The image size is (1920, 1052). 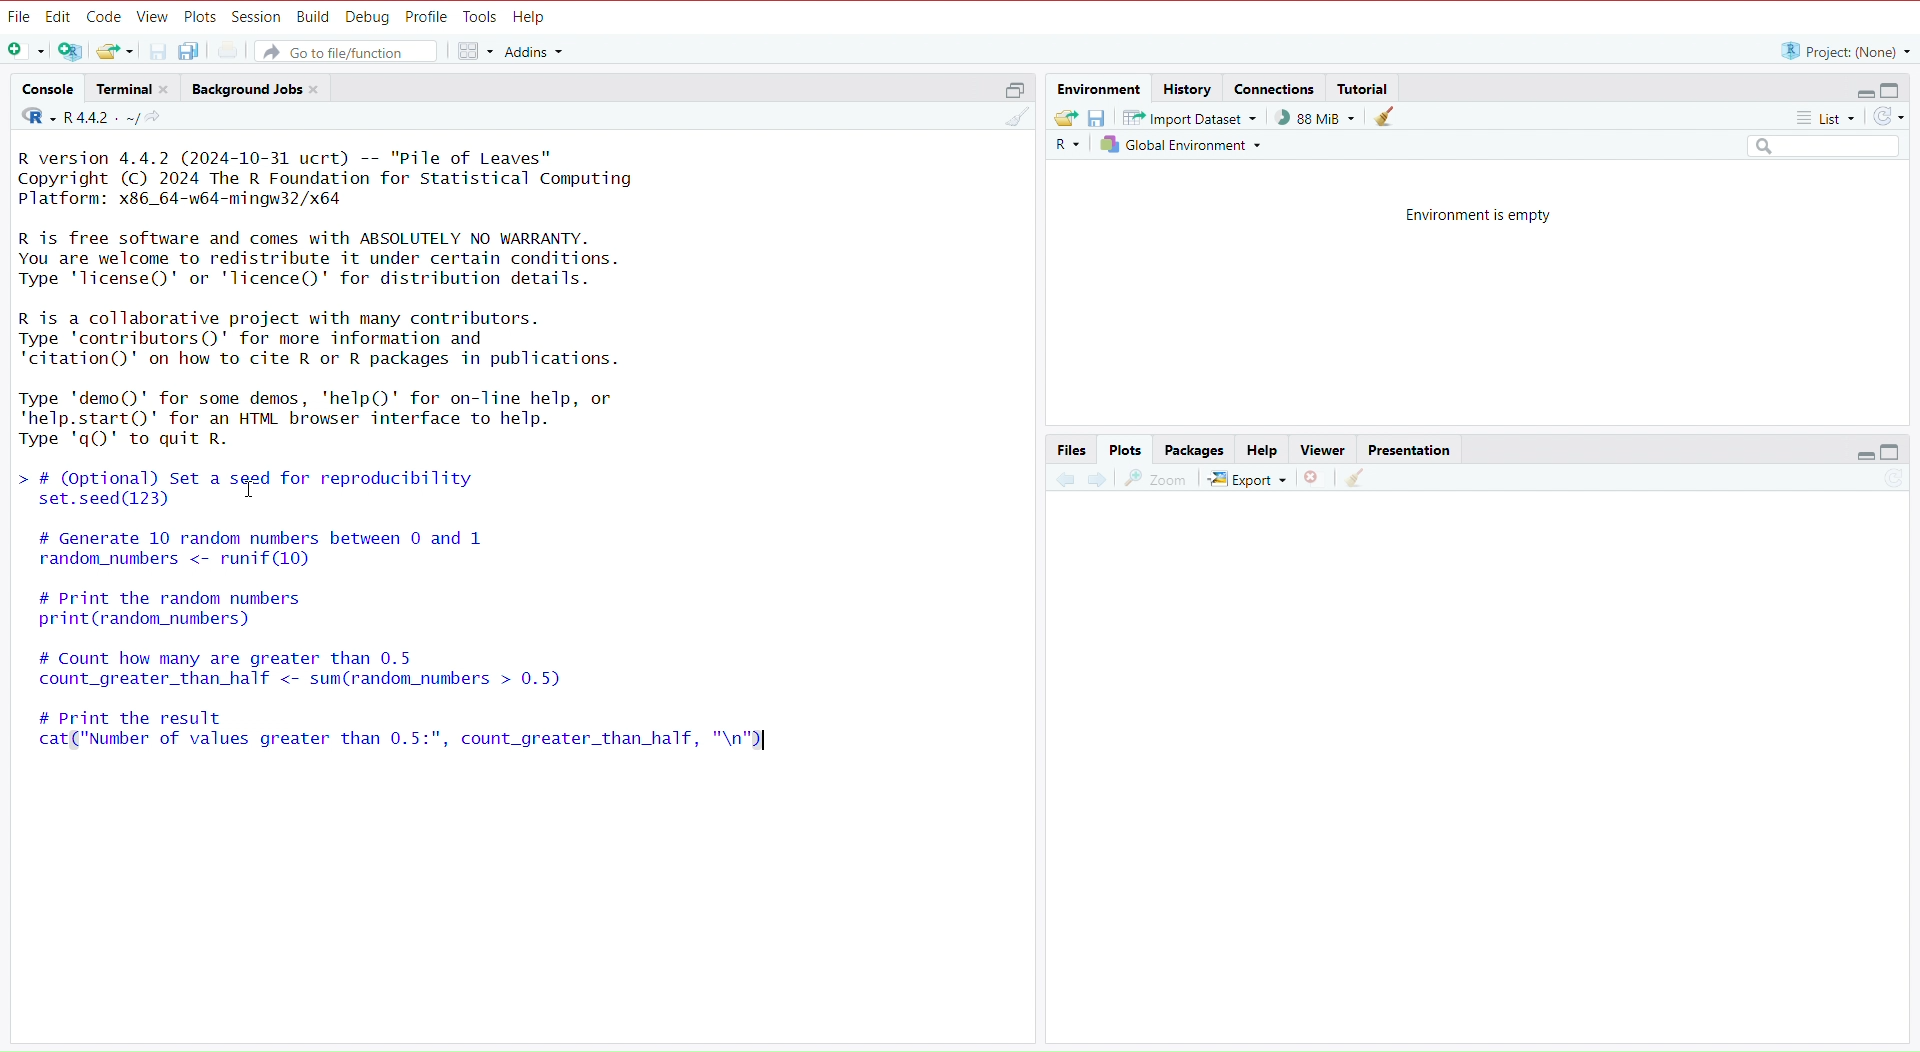 I want to click on Tutorial, so click(x=1366, y=87).